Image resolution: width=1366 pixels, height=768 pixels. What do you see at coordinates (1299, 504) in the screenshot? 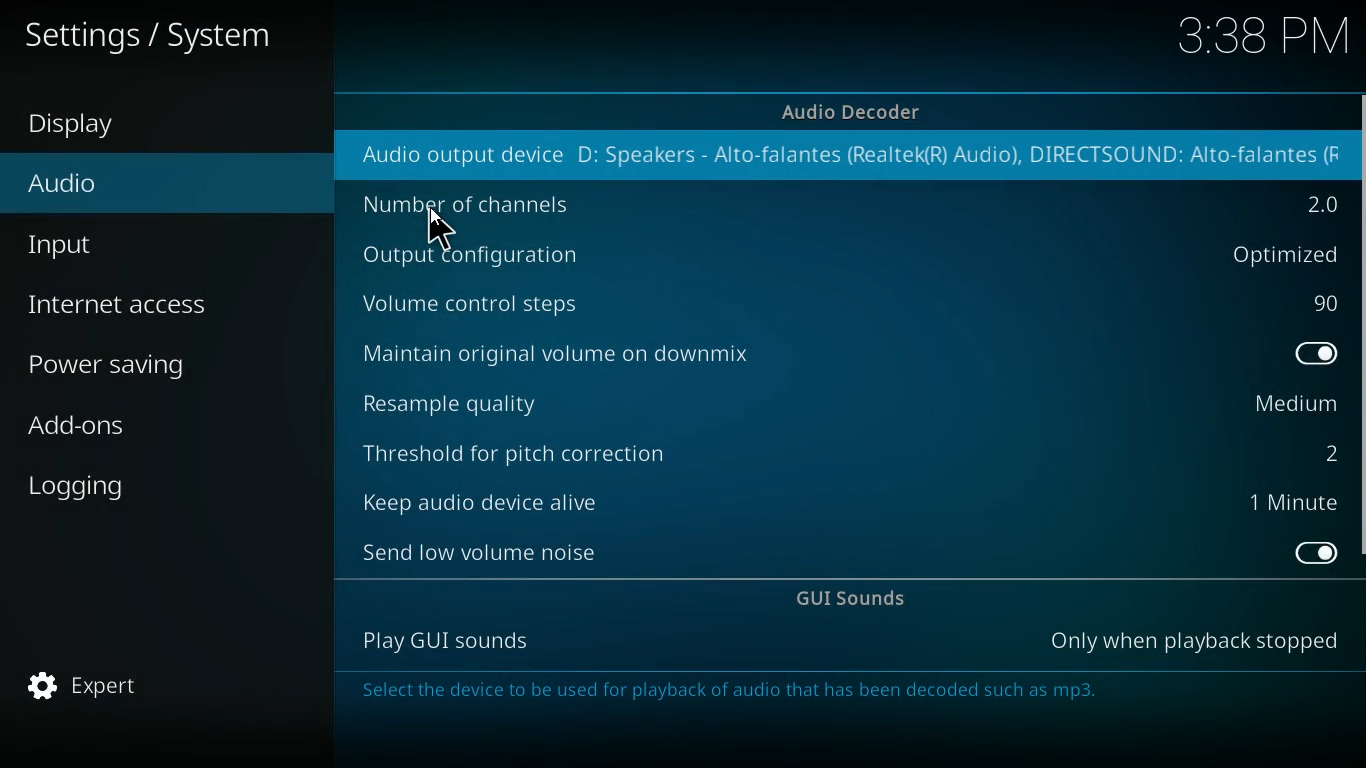
I see `option` at bounding box center [1299, 504].